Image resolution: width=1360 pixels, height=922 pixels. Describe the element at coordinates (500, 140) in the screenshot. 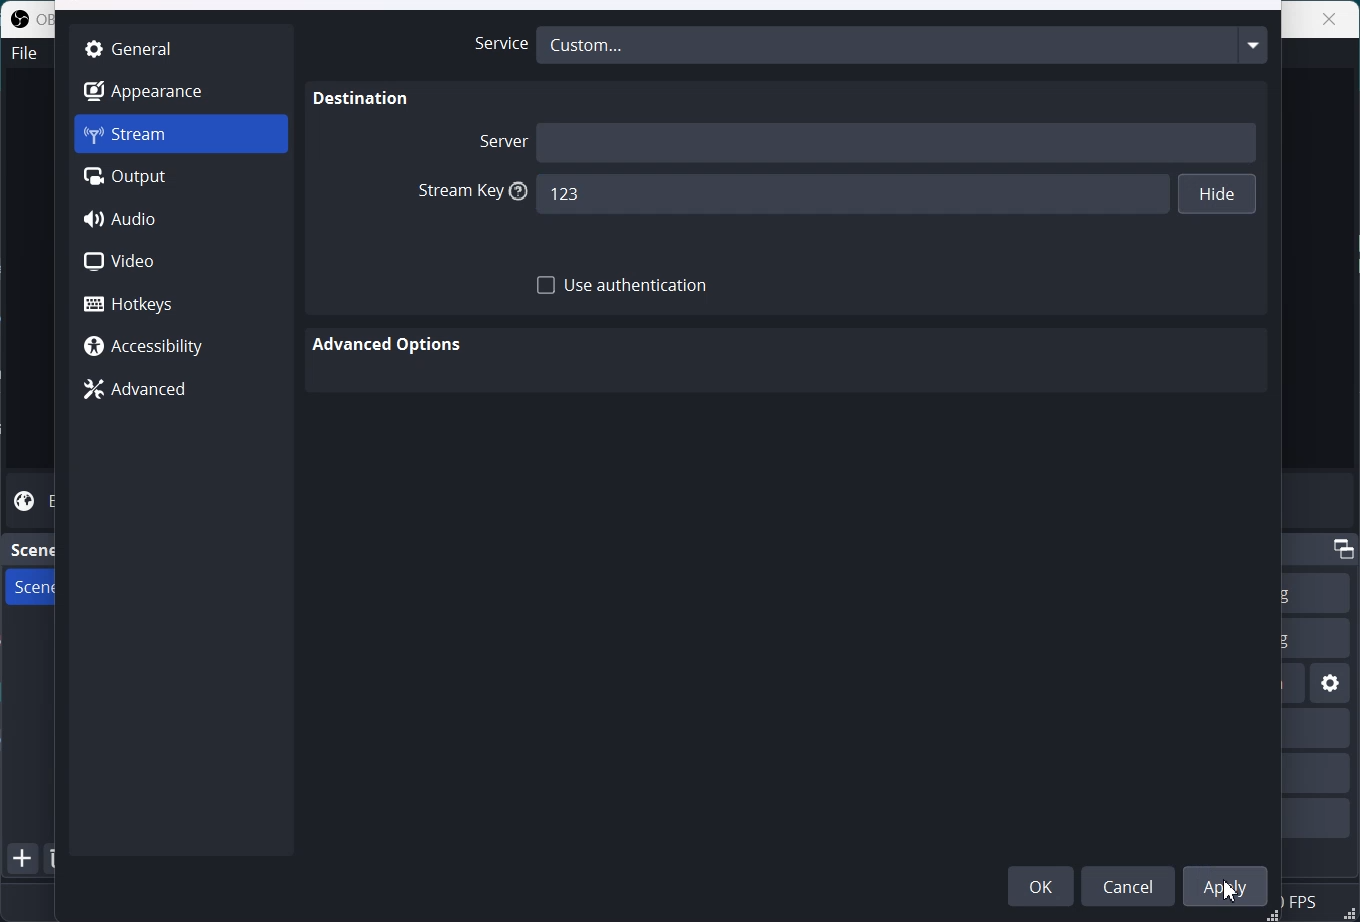

I see `Server` at that location.